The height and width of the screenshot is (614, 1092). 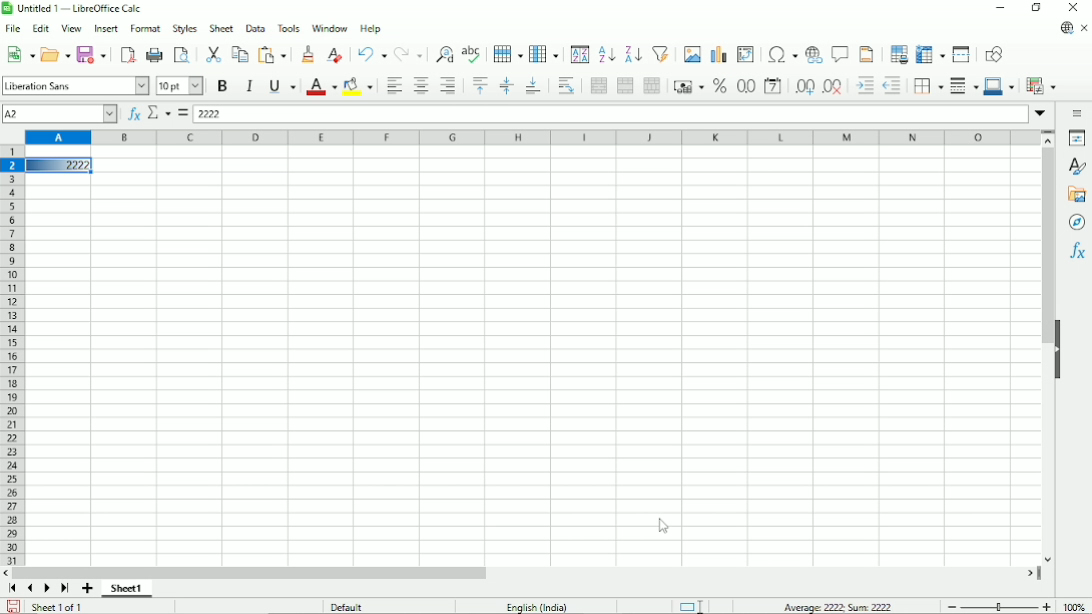 I want to click on Formula, so click(x=182, y=113).